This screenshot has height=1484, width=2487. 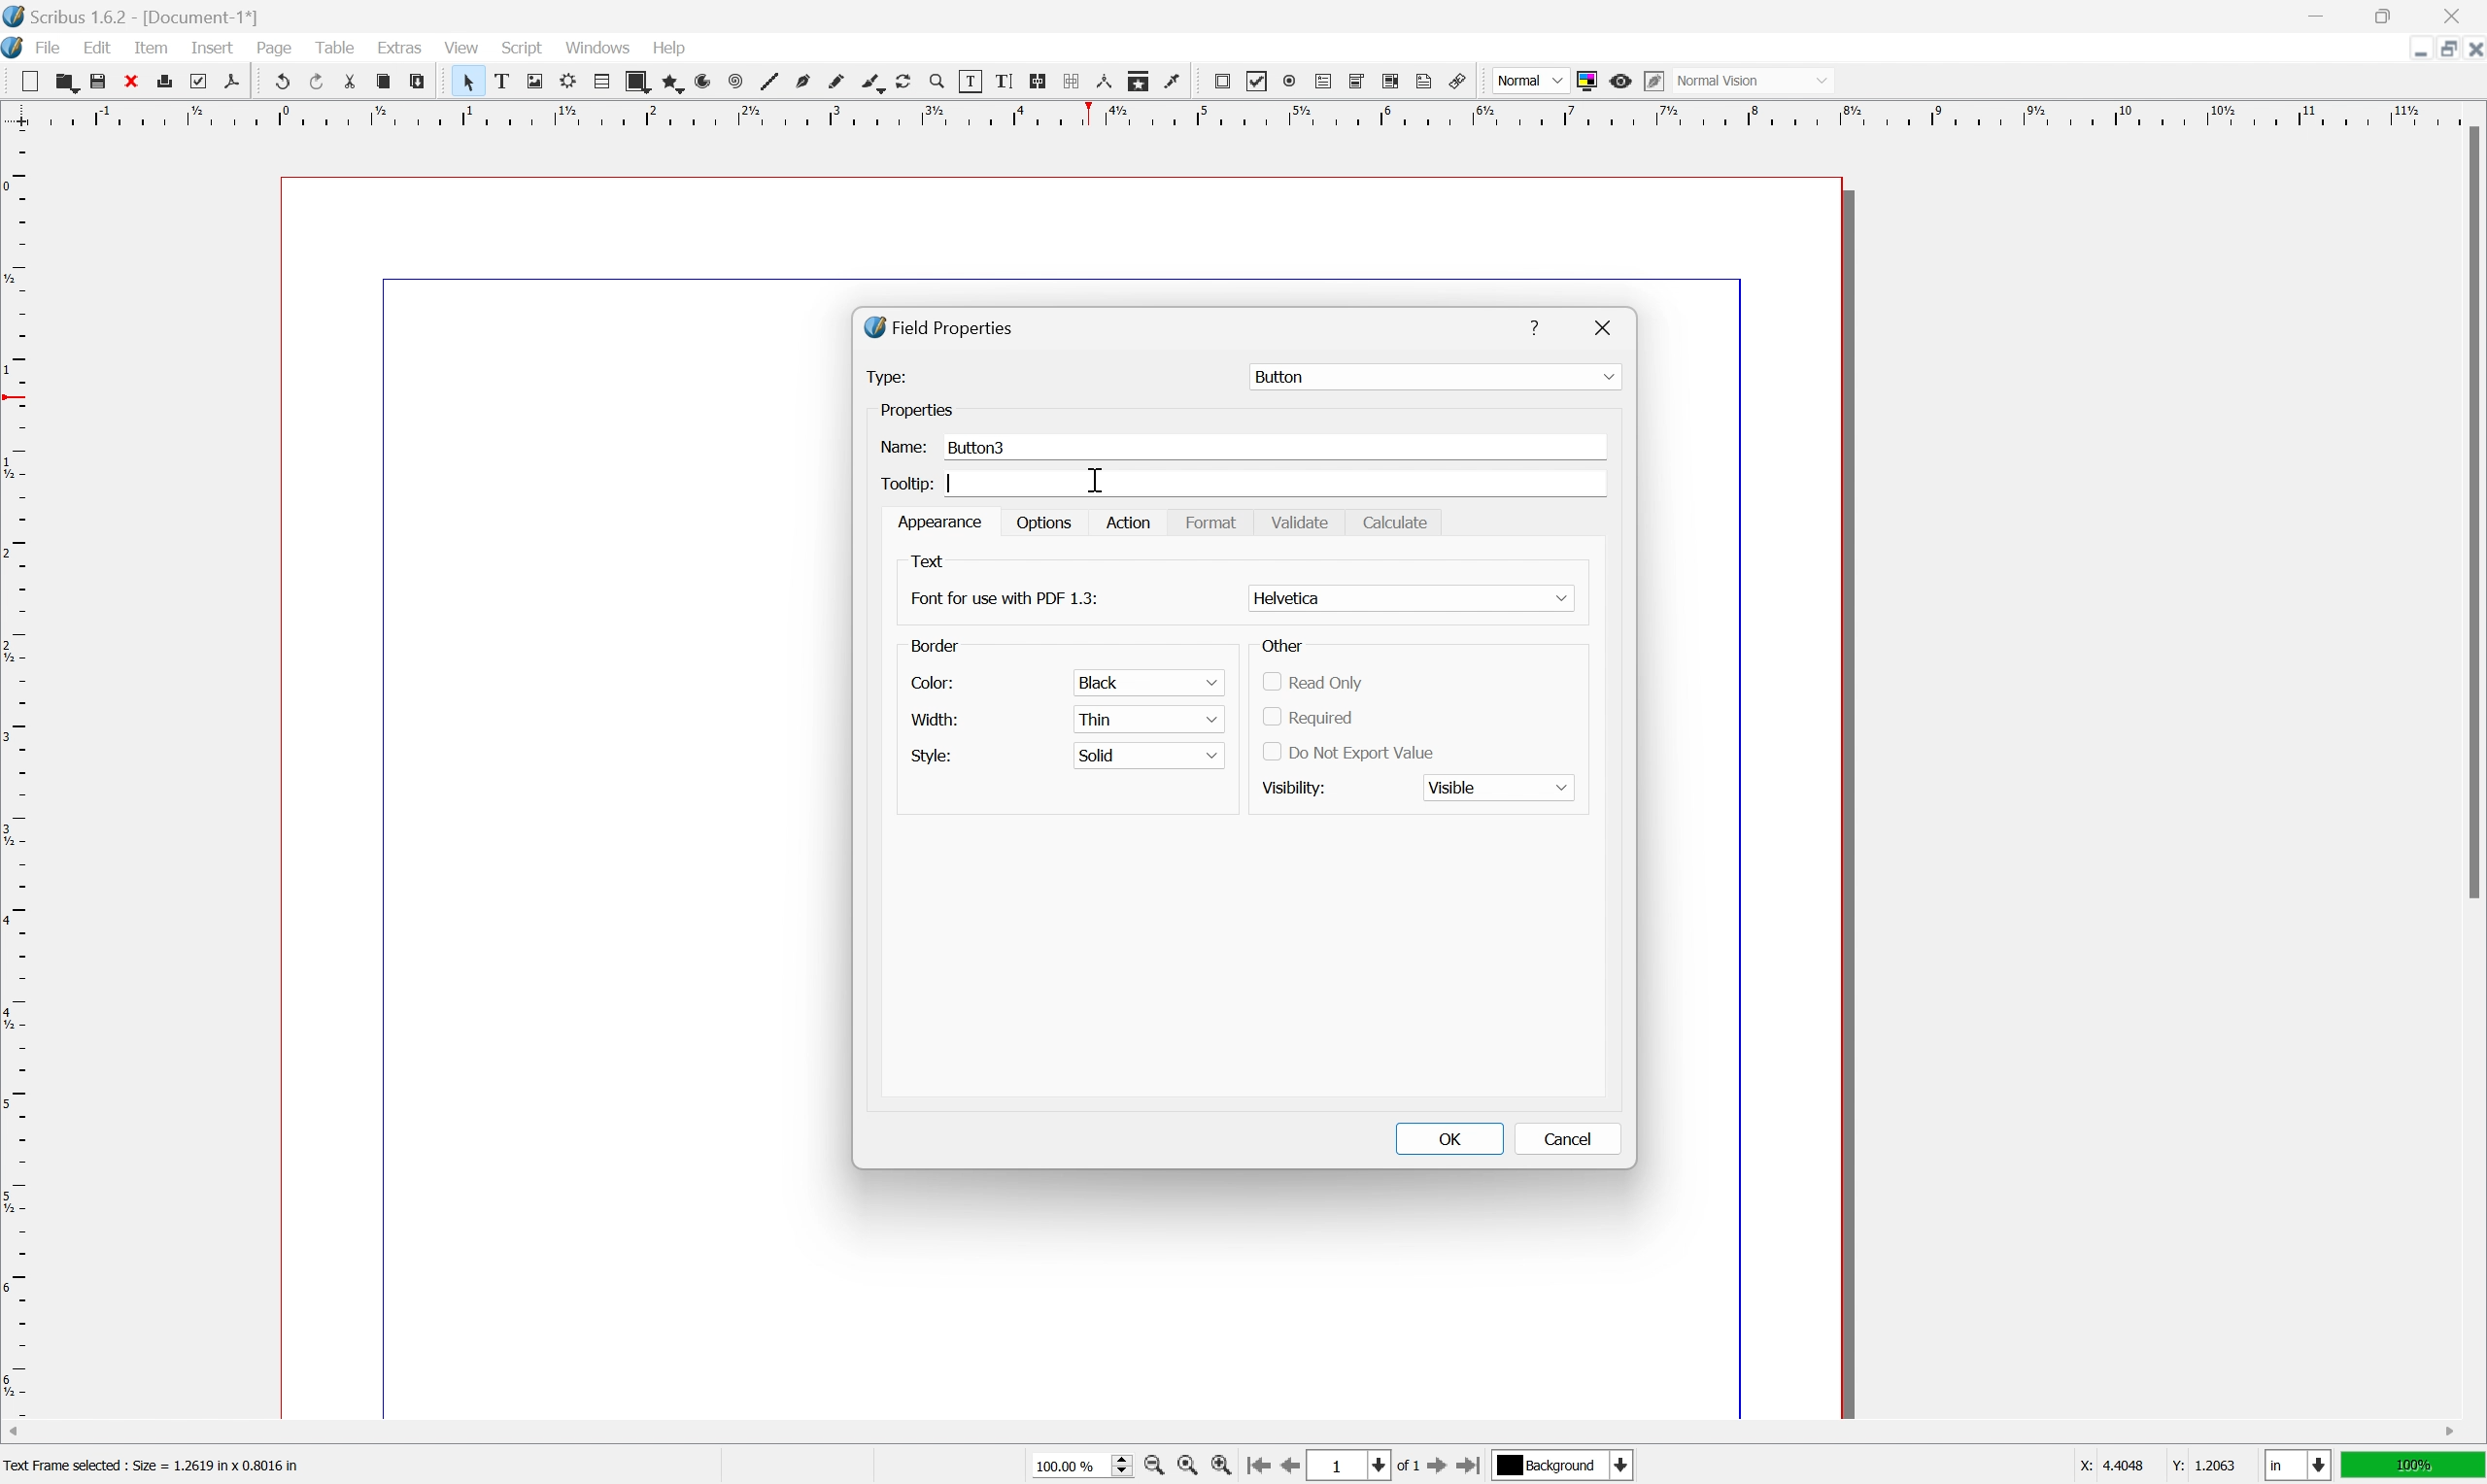 What do you see at coordinates (1146, 682) in the screenshot?
I see `black` at bounding box center [1146, 682].